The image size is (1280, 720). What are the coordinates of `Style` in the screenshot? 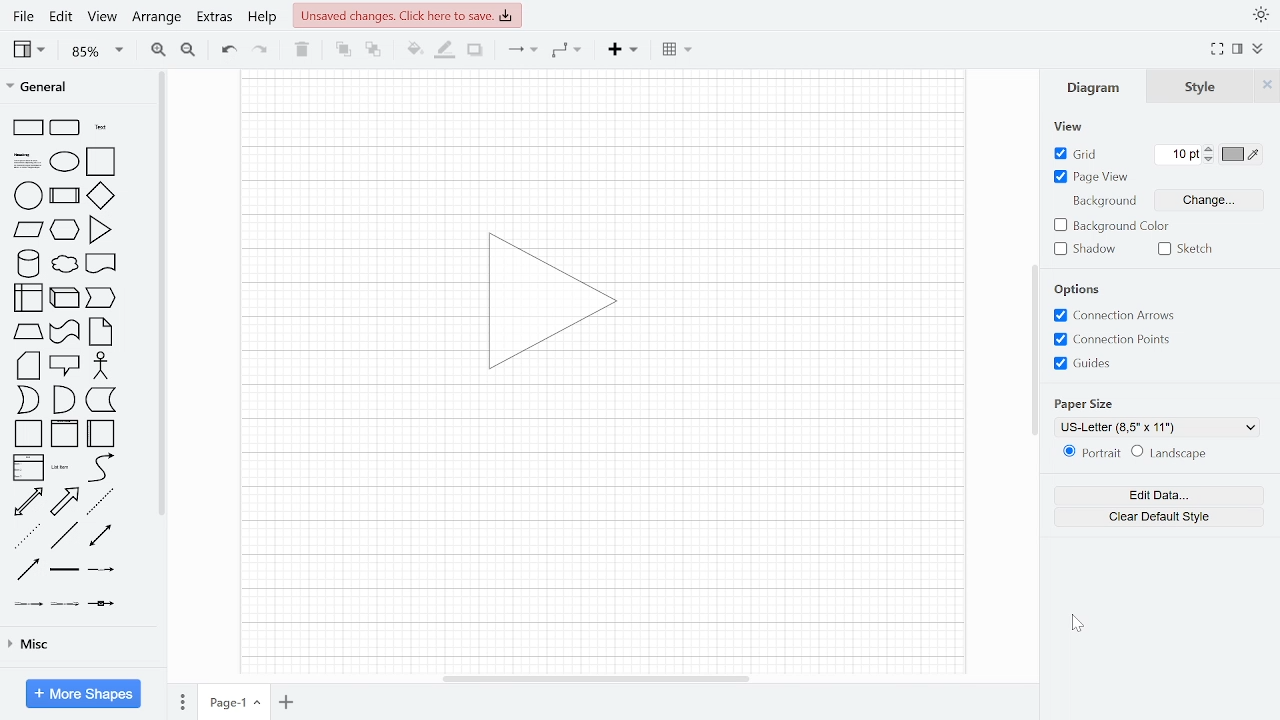 It's located at (1200, 86).